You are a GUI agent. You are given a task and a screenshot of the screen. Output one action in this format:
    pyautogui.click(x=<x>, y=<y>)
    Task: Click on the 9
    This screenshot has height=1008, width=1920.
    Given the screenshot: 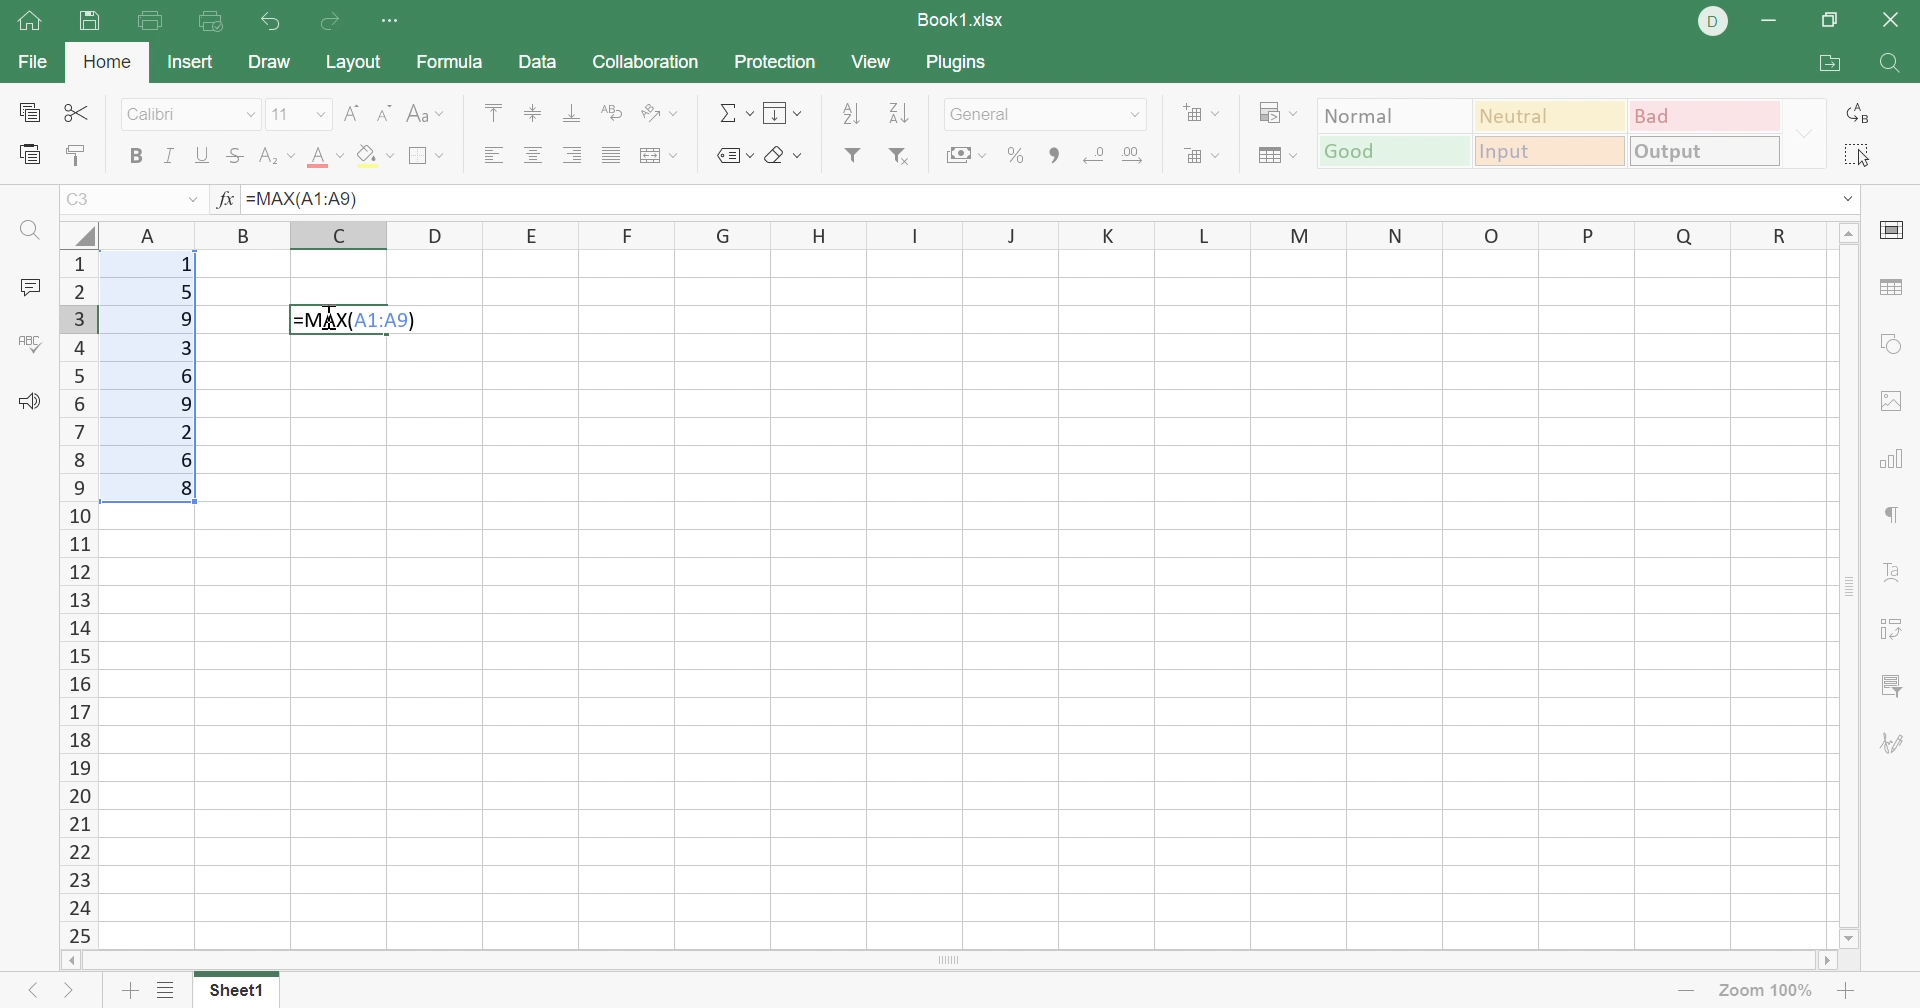 What is the action you would take?
    pyautogui.click(x=191, y=403)
    